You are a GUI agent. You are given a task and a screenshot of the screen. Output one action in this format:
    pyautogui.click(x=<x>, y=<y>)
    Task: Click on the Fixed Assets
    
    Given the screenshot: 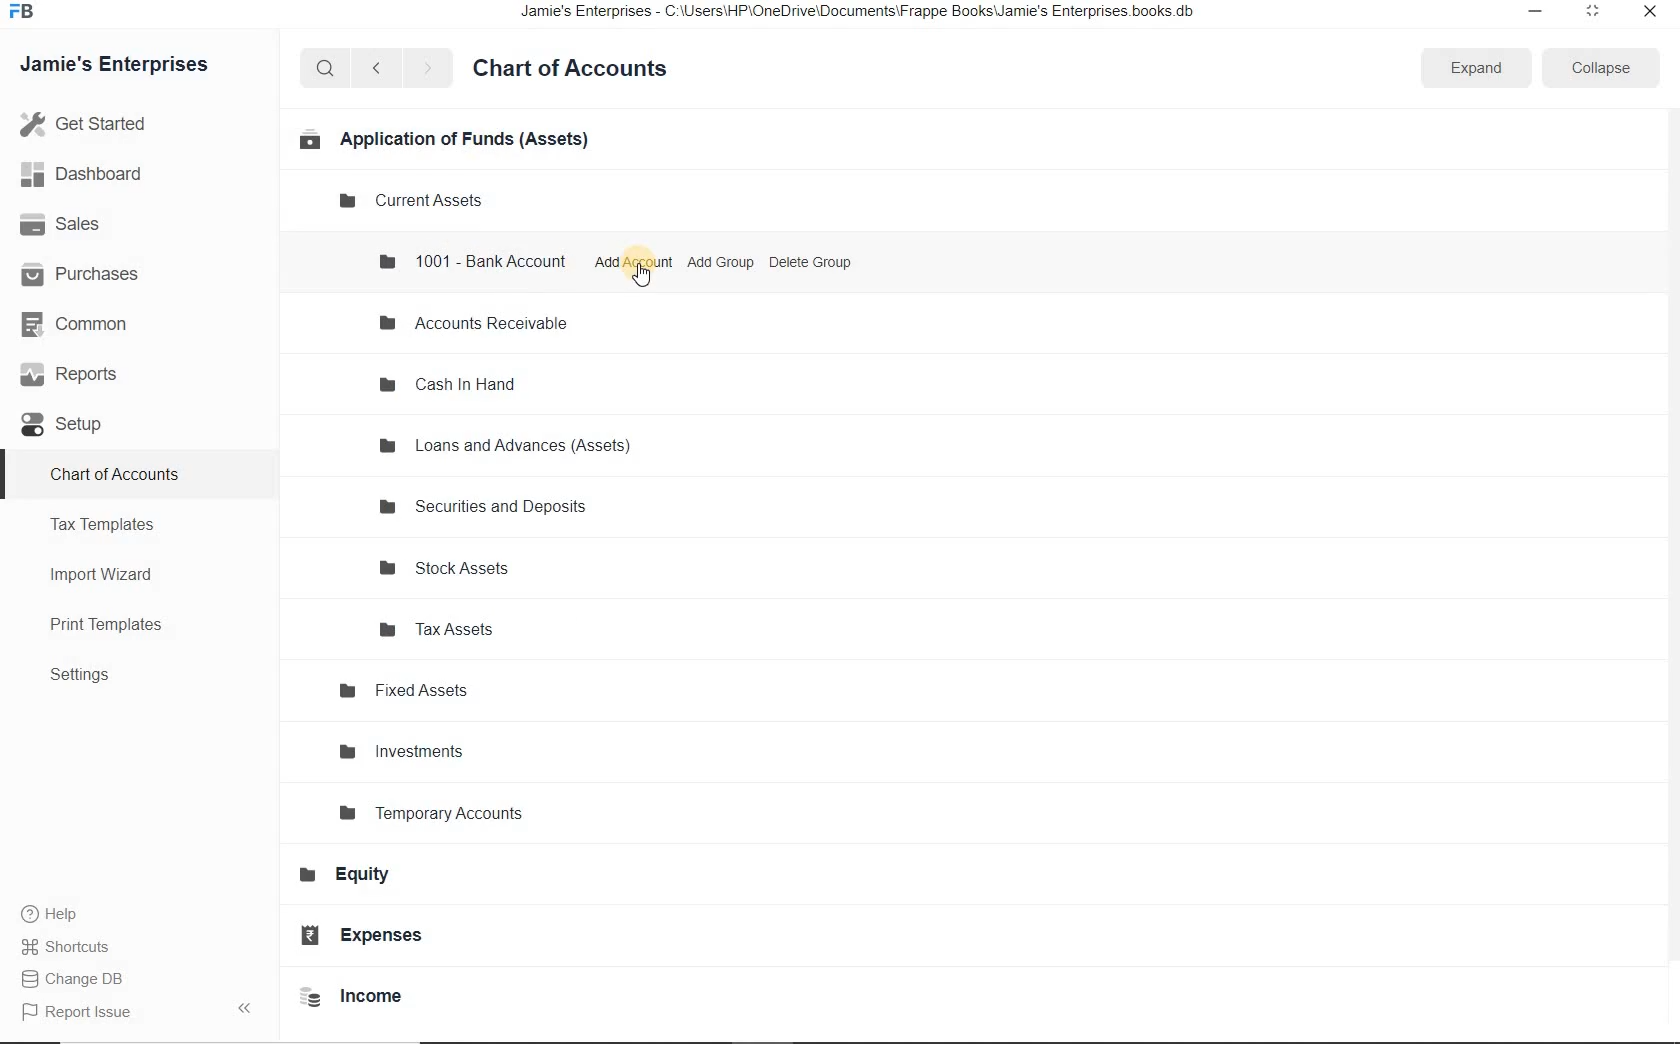 What is the action you would take?
    pyautogui.click(x=412, y=690)
    